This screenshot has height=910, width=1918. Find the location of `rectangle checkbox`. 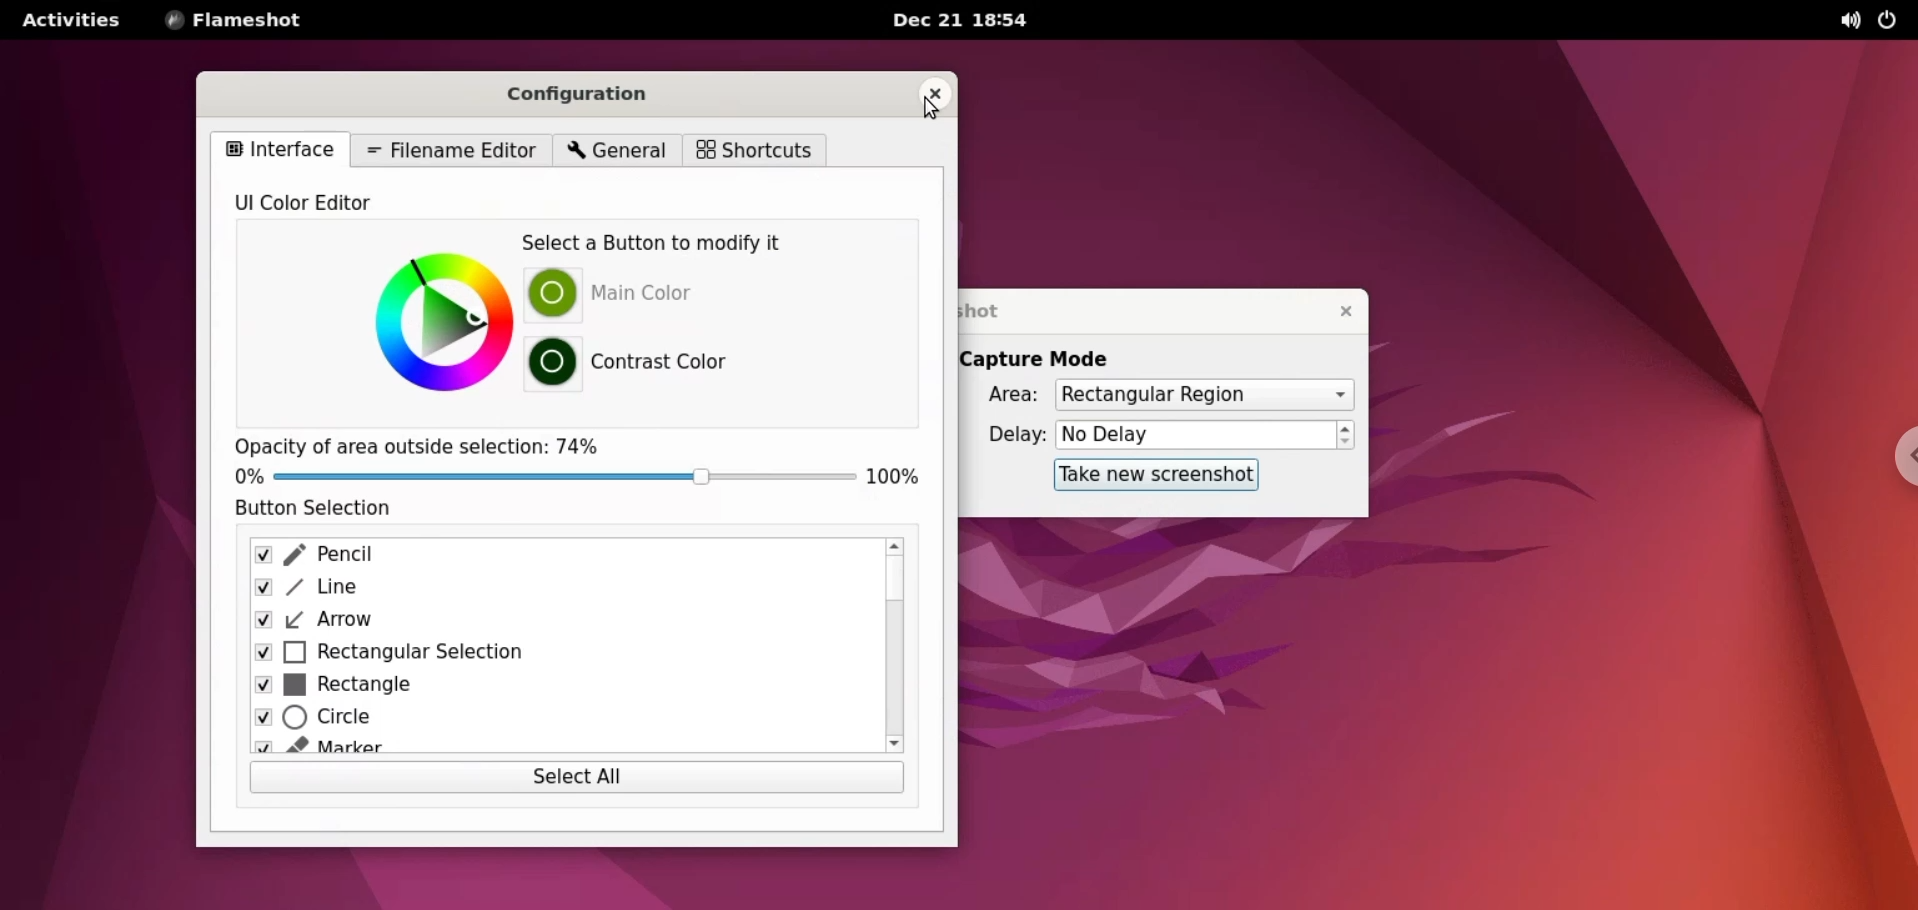

rectangle checkbox is located at coordinates (550, 689).